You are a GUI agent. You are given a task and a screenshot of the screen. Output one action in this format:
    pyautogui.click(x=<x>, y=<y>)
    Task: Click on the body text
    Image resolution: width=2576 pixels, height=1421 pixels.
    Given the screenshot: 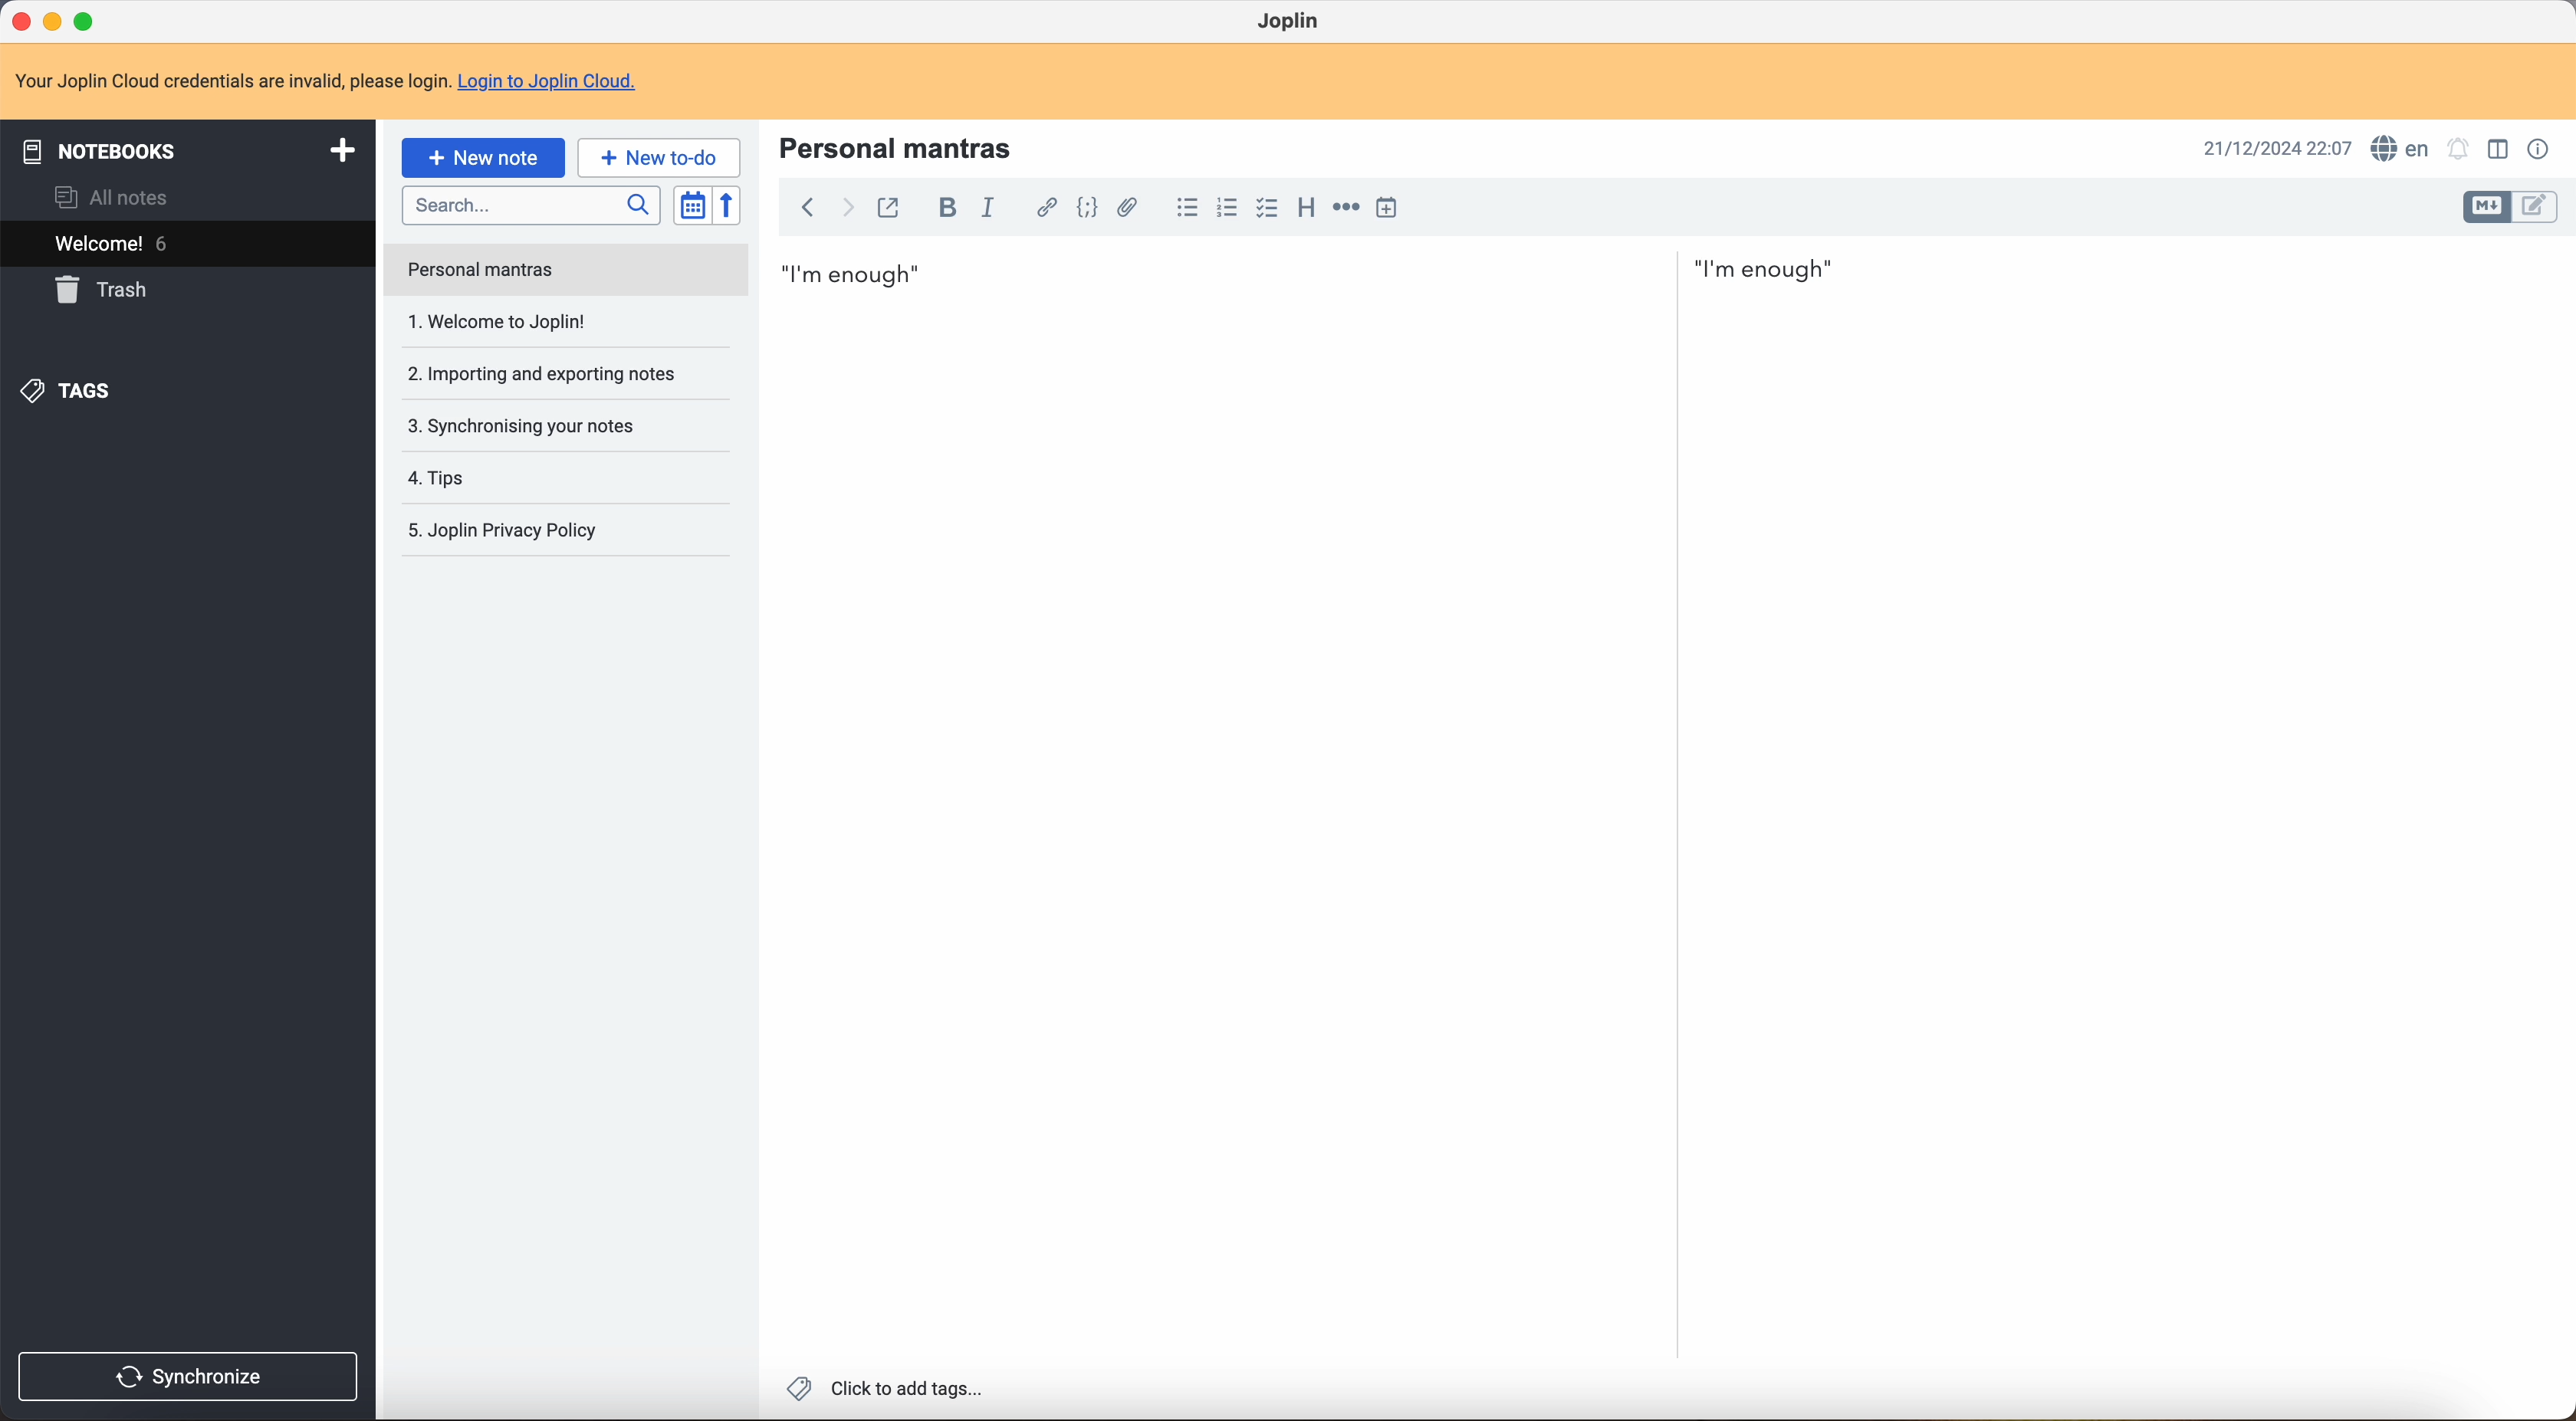 What is the action you would take?
    pyautogui.click(x=2117, y=788)
    